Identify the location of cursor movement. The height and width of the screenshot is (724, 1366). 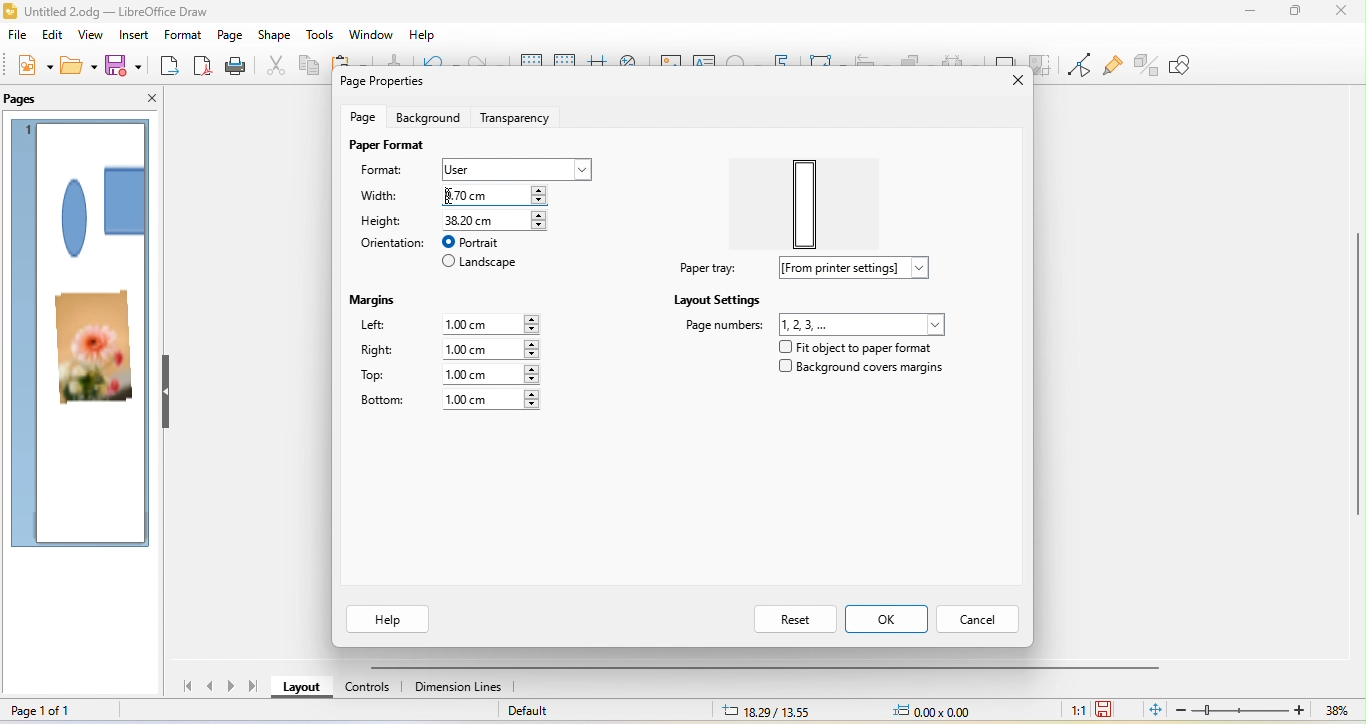
(450, 193).